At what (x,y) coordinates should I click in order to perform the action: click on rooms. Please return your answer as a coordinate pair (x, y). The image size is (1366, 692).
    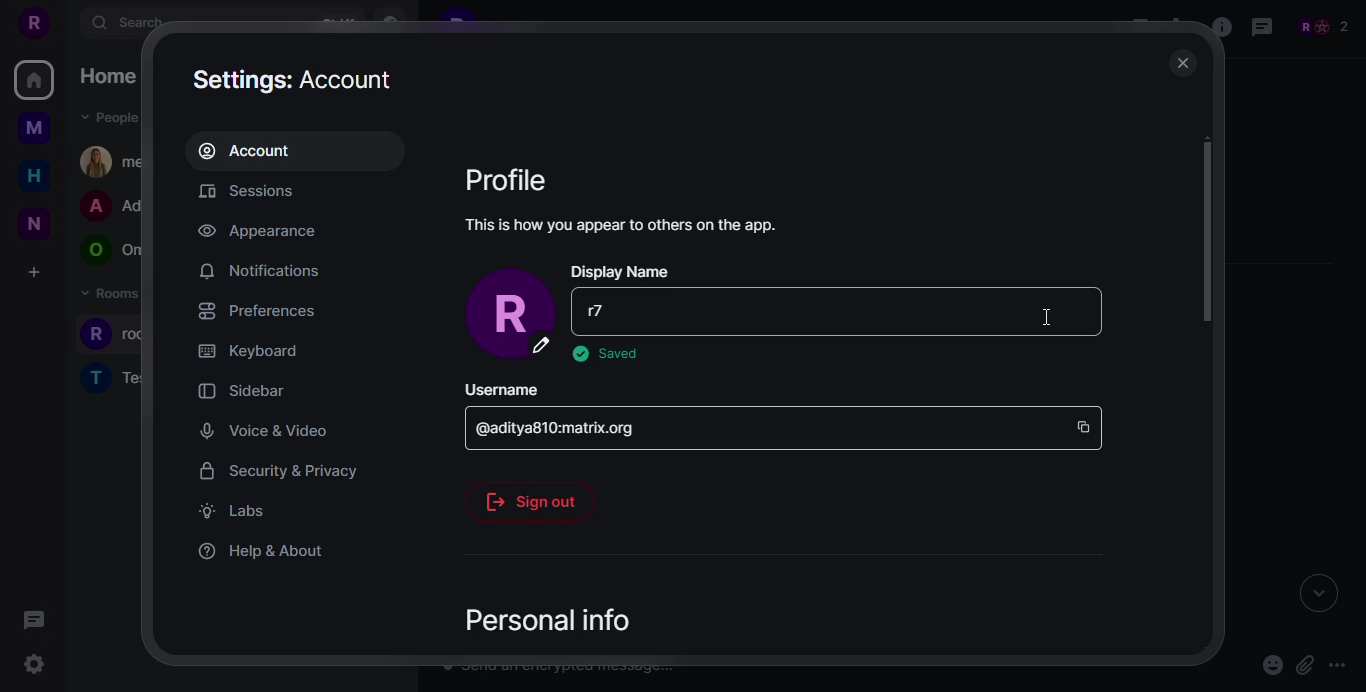
    Looking at the image, I should click on (109, 299).